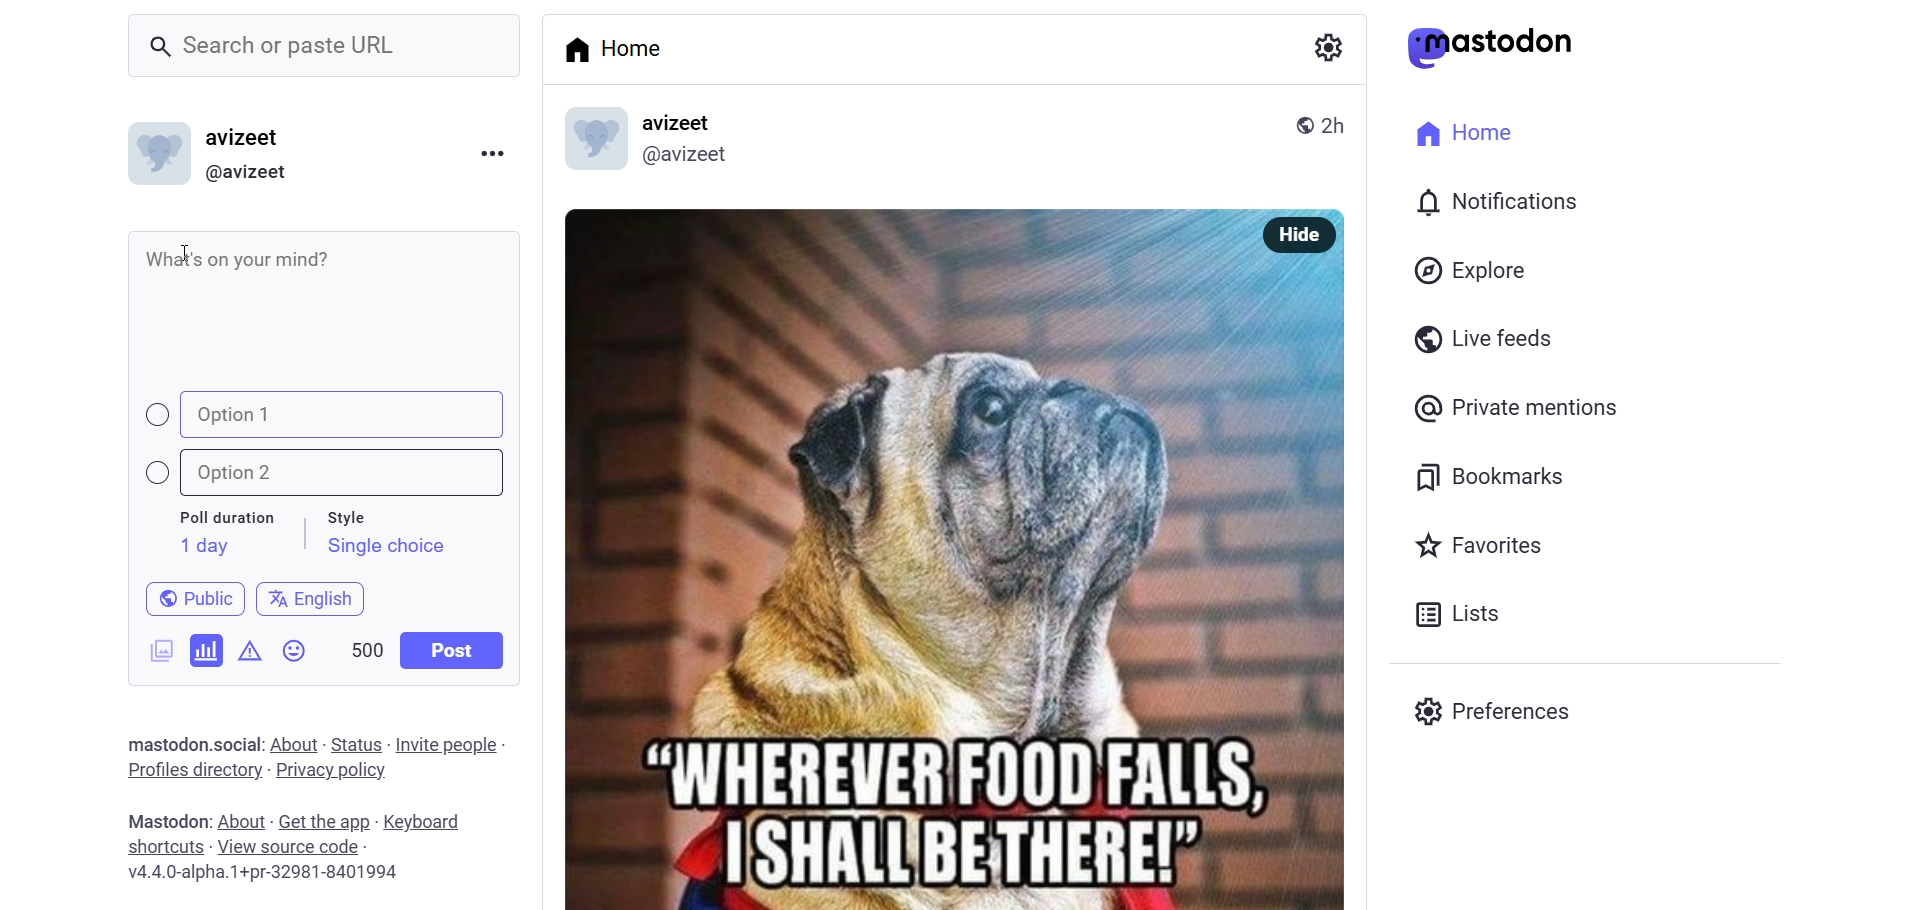 Image resolution: width=1908 pixels, height=910 pixels. What do you see at coordinates (227, 519) in the screenshot?
I see `duration` at bounding box center [227, 519].